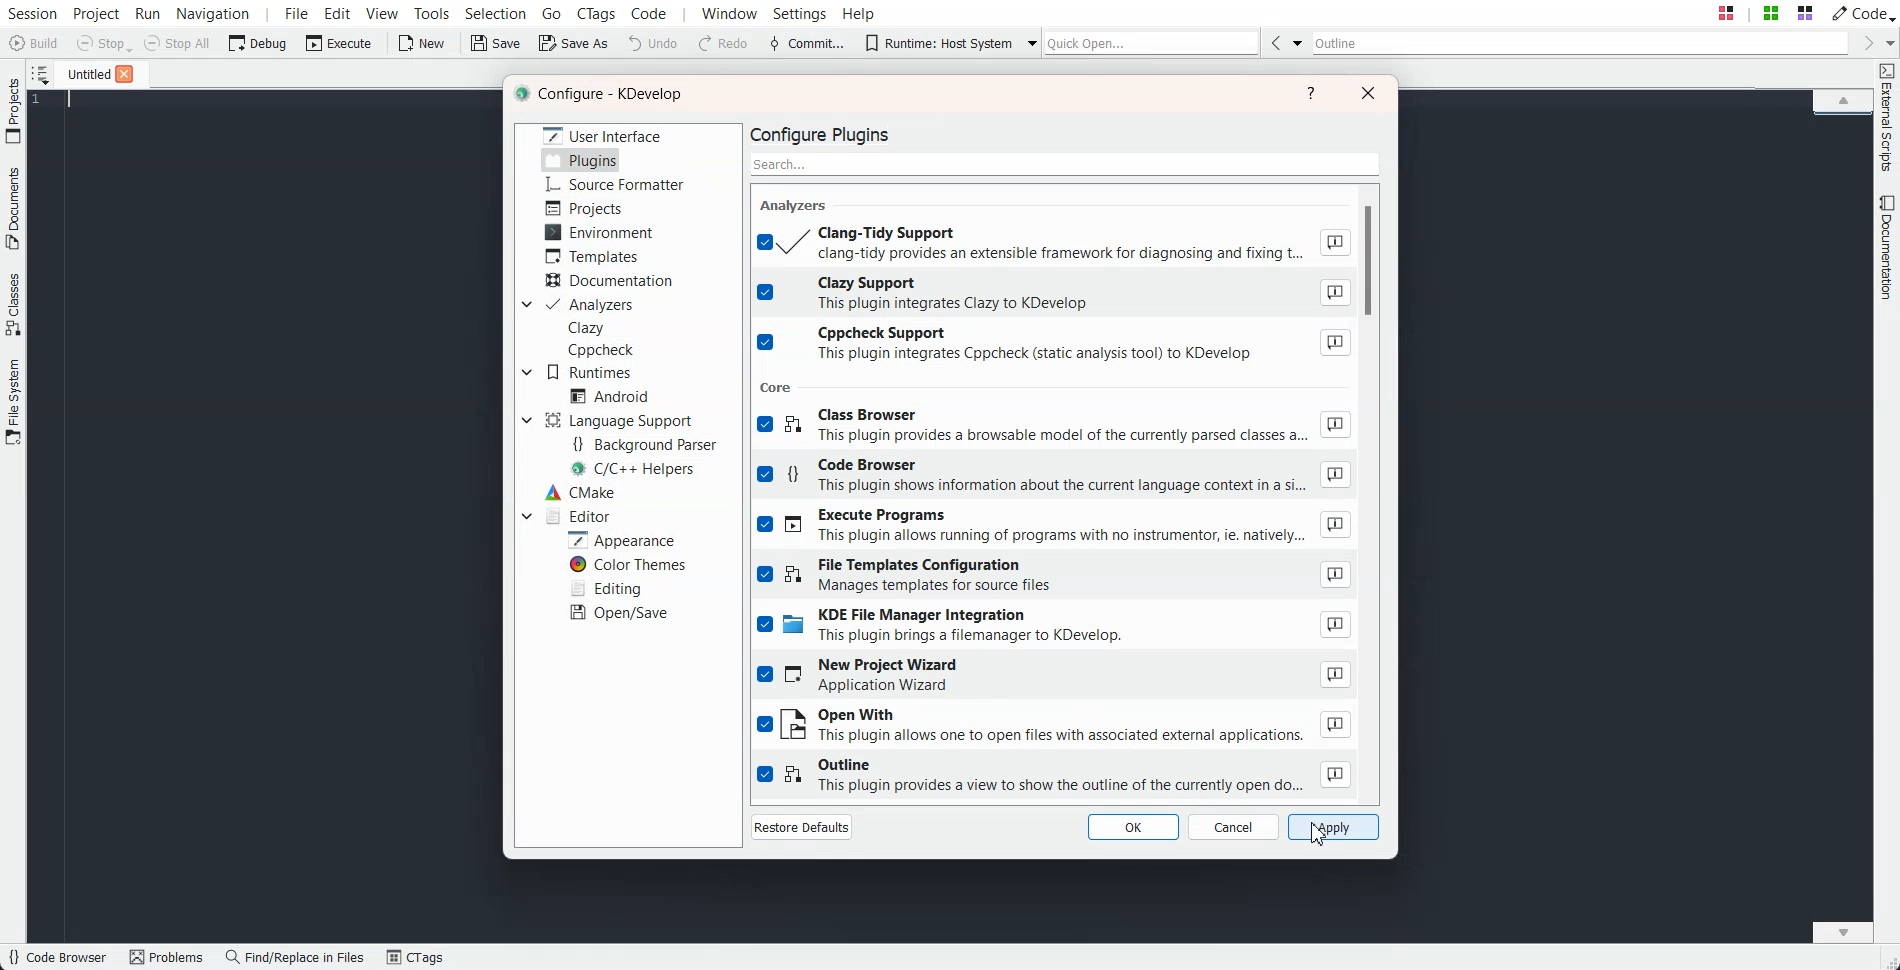  I want to click on Scroll down, so click(1843, 931).